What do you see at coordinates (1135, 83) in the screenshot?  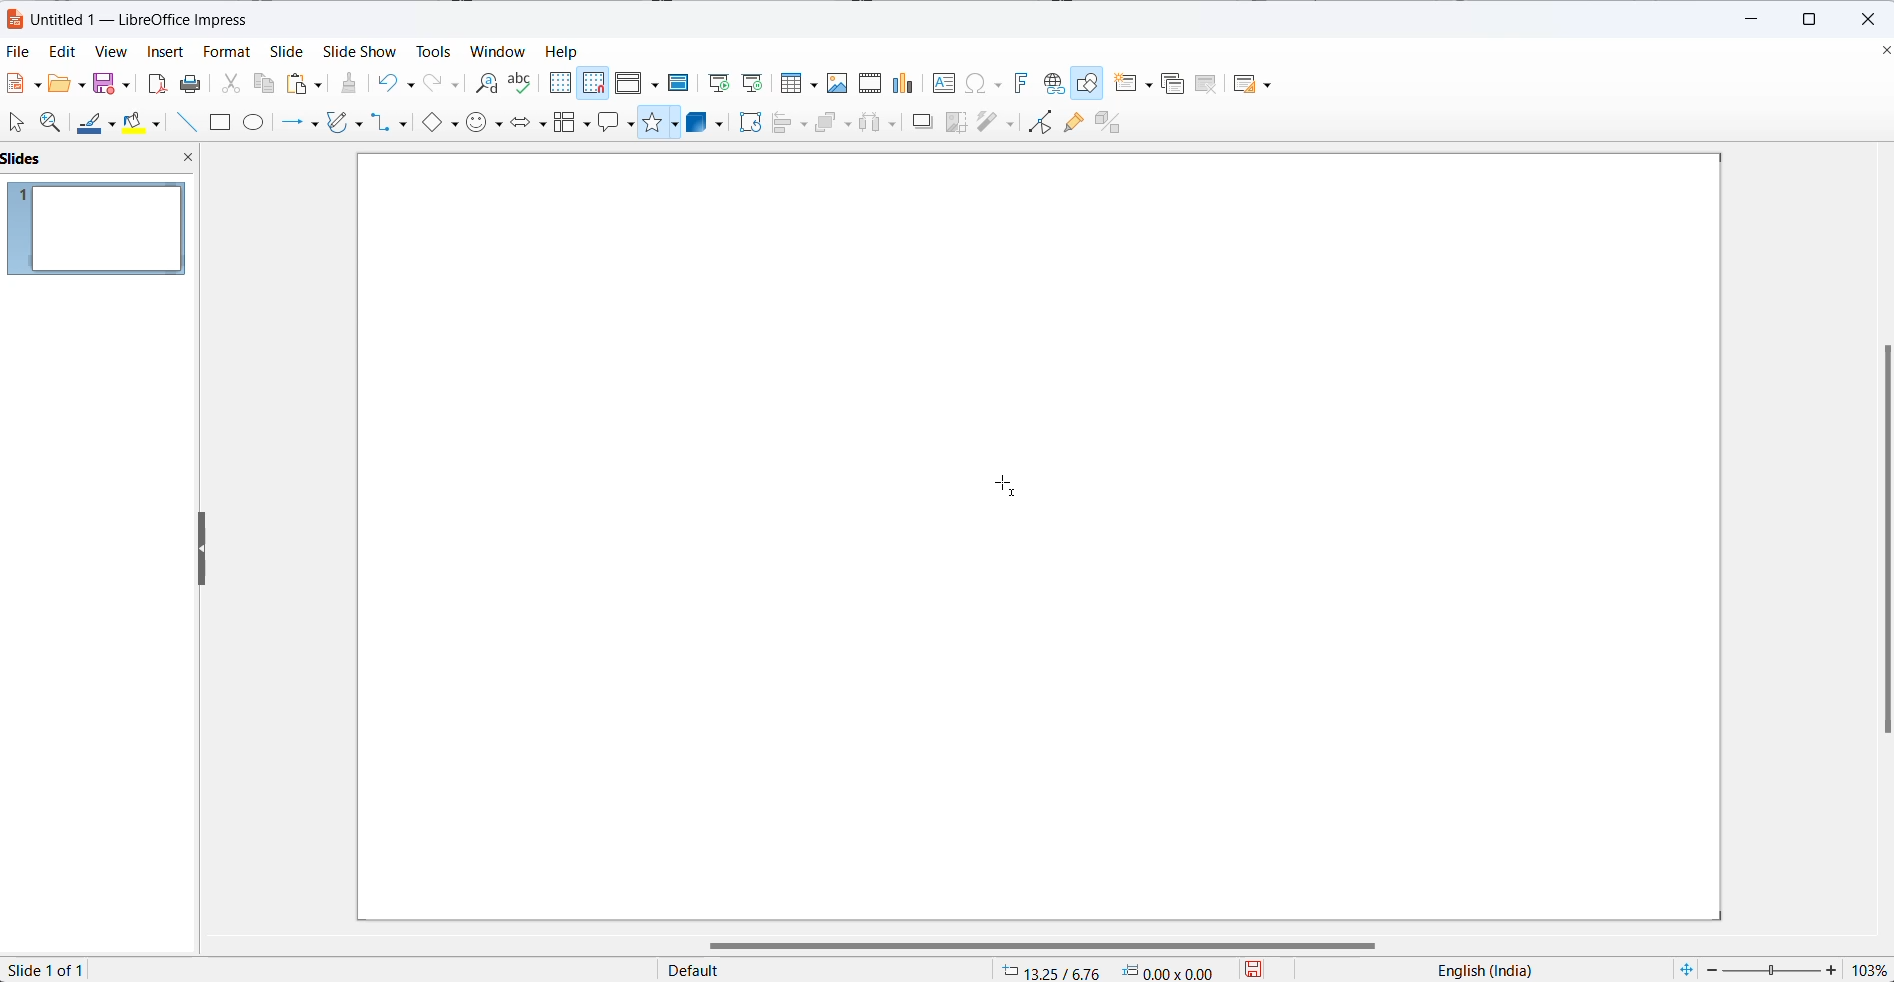 I see `NEW SLIDE` at bounding box center [1135, 83].